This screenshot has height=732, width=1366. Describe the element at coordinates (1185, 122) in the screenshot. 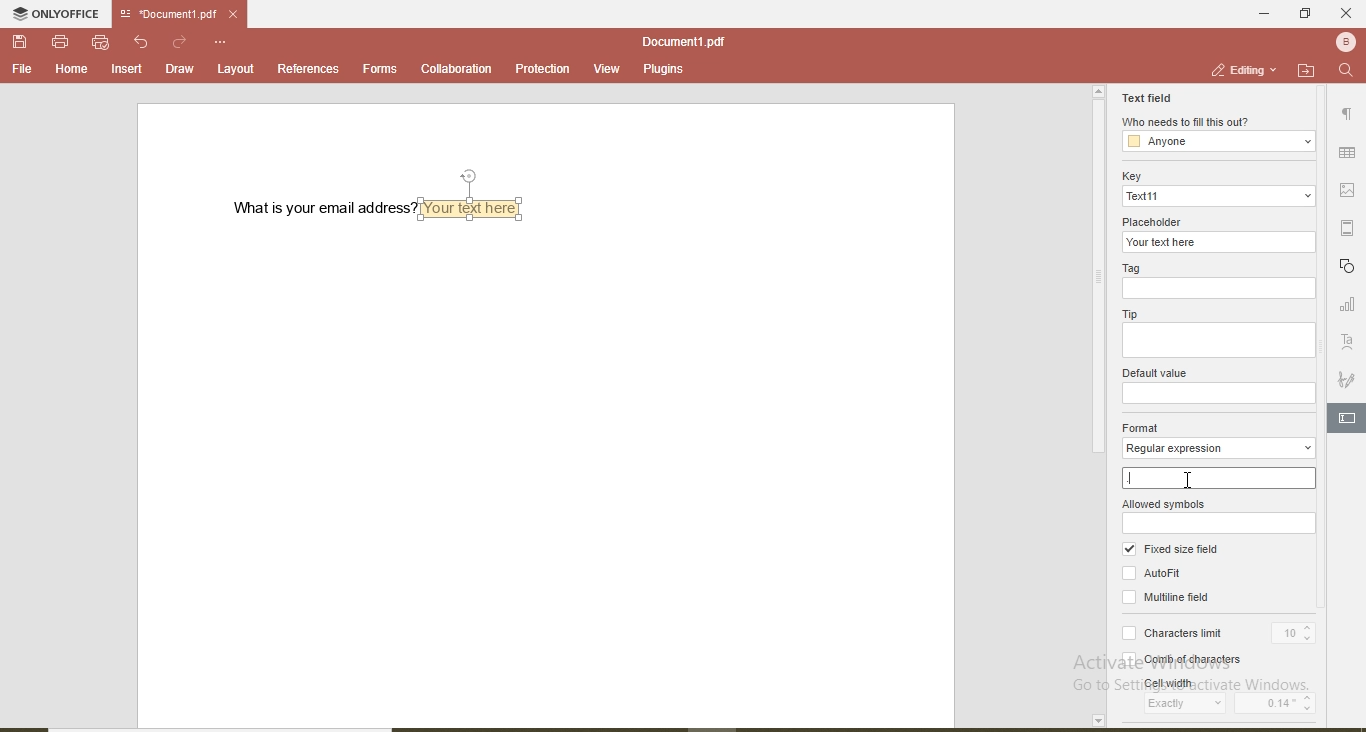

I see `who needs to fill this out?` at that location.